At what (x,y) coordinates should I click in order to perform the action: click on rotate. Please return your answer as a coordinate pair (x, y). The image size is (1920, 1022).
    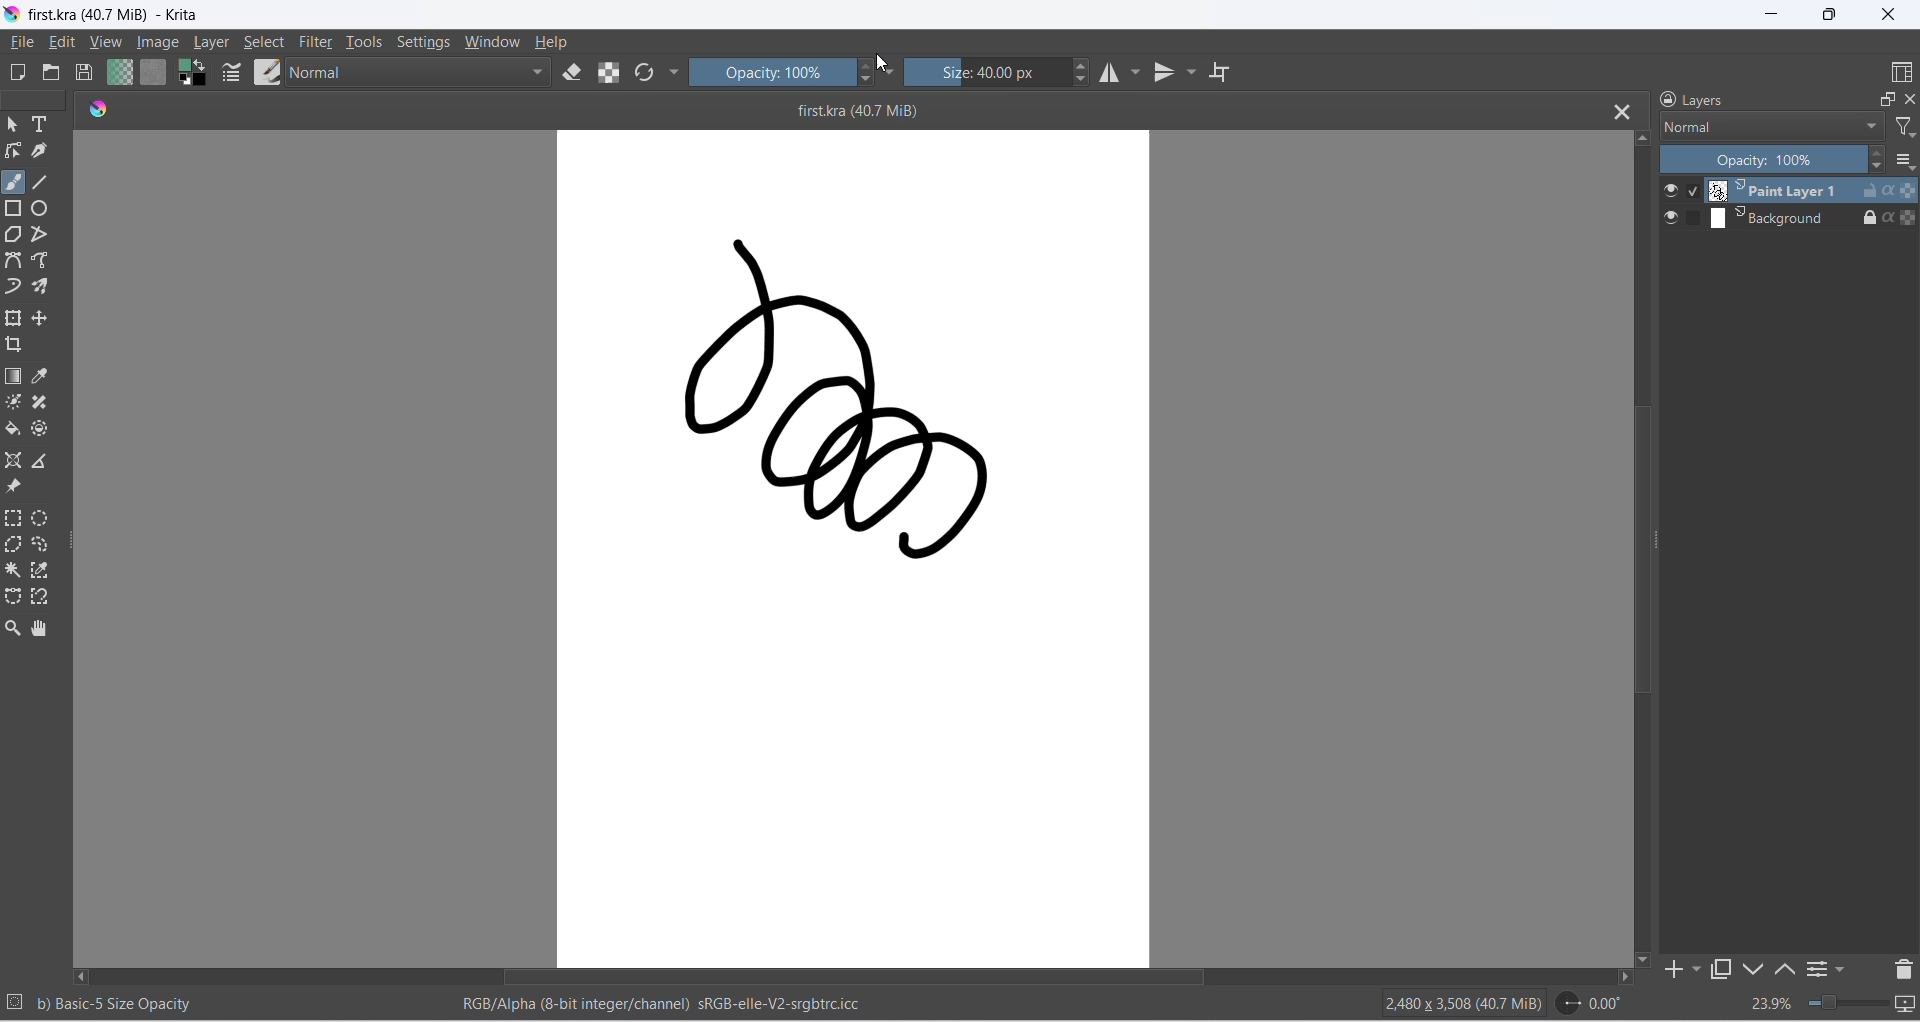
    Looking at the image, I should click on (1591, 1003).